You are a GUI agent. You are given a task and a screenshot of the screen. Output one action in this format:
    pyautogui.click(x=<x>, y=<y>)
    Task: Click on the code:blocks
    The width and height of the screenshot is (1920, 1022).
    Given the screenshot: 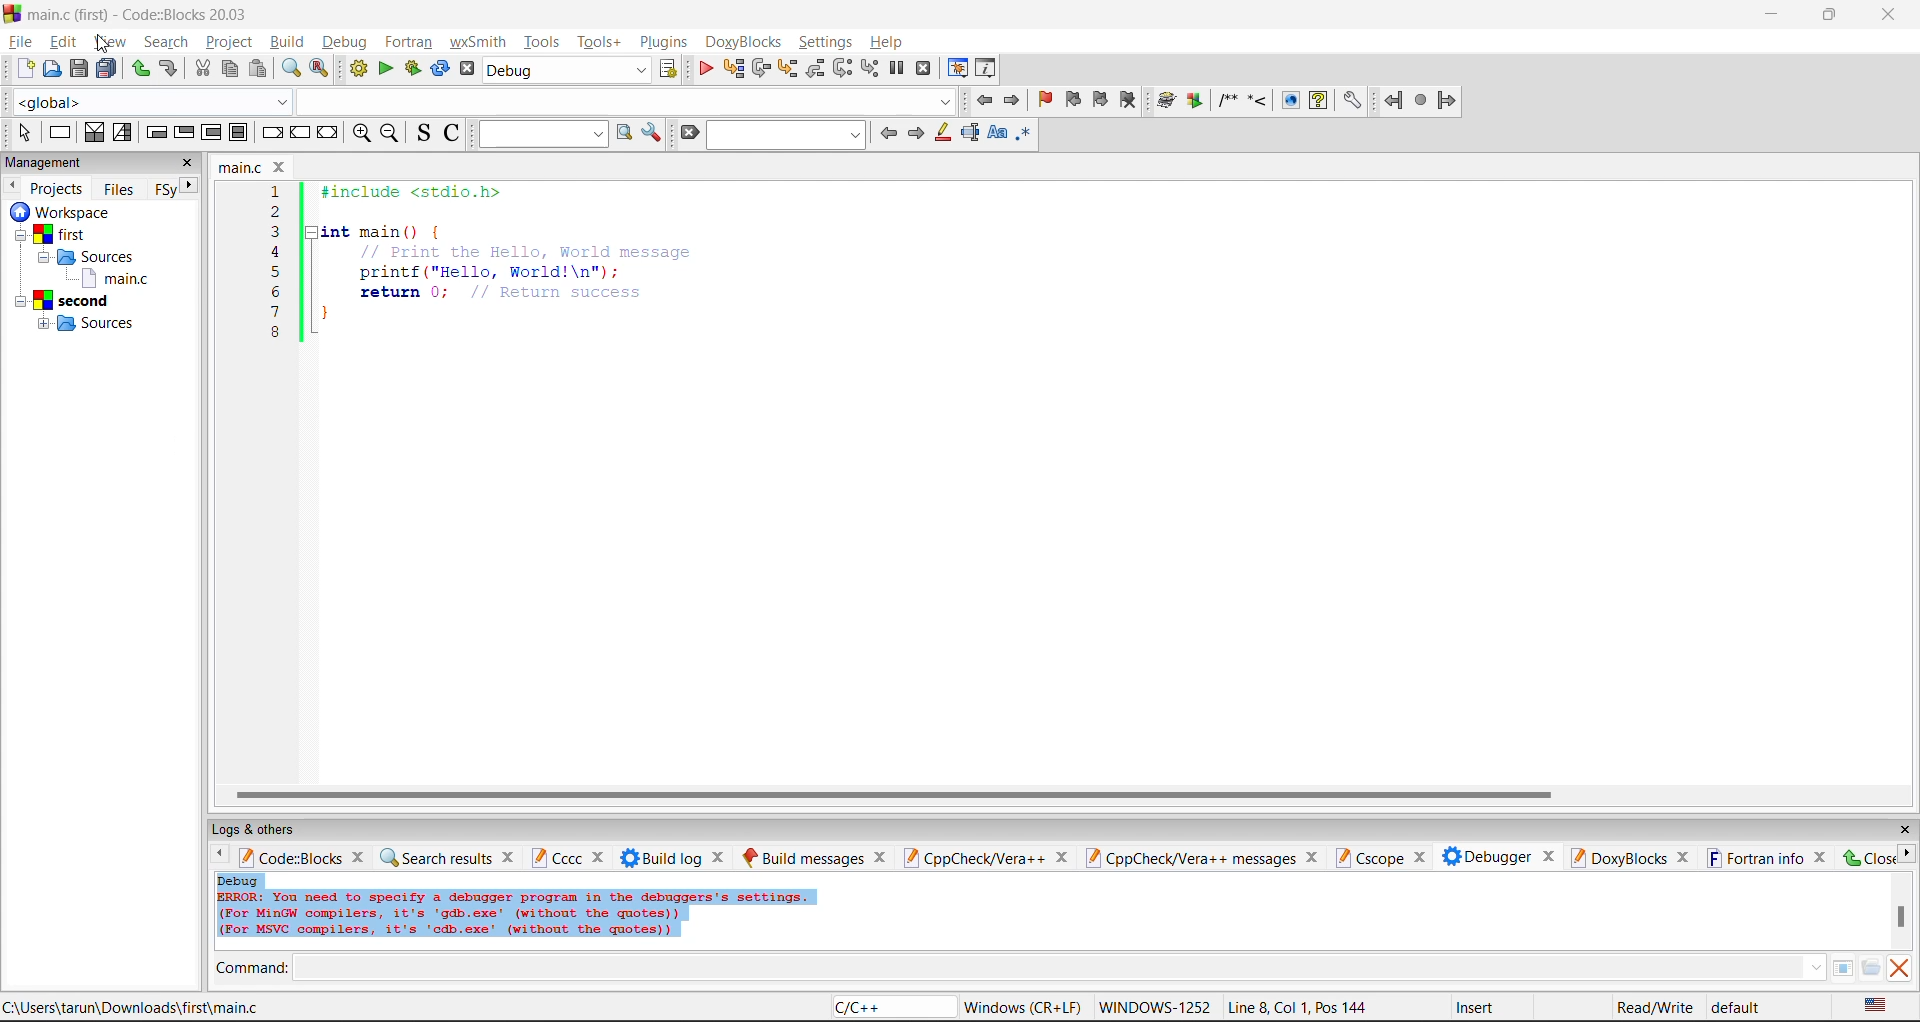 What is the action you would take?
    pyautogui.click(x=303, y=858)
    